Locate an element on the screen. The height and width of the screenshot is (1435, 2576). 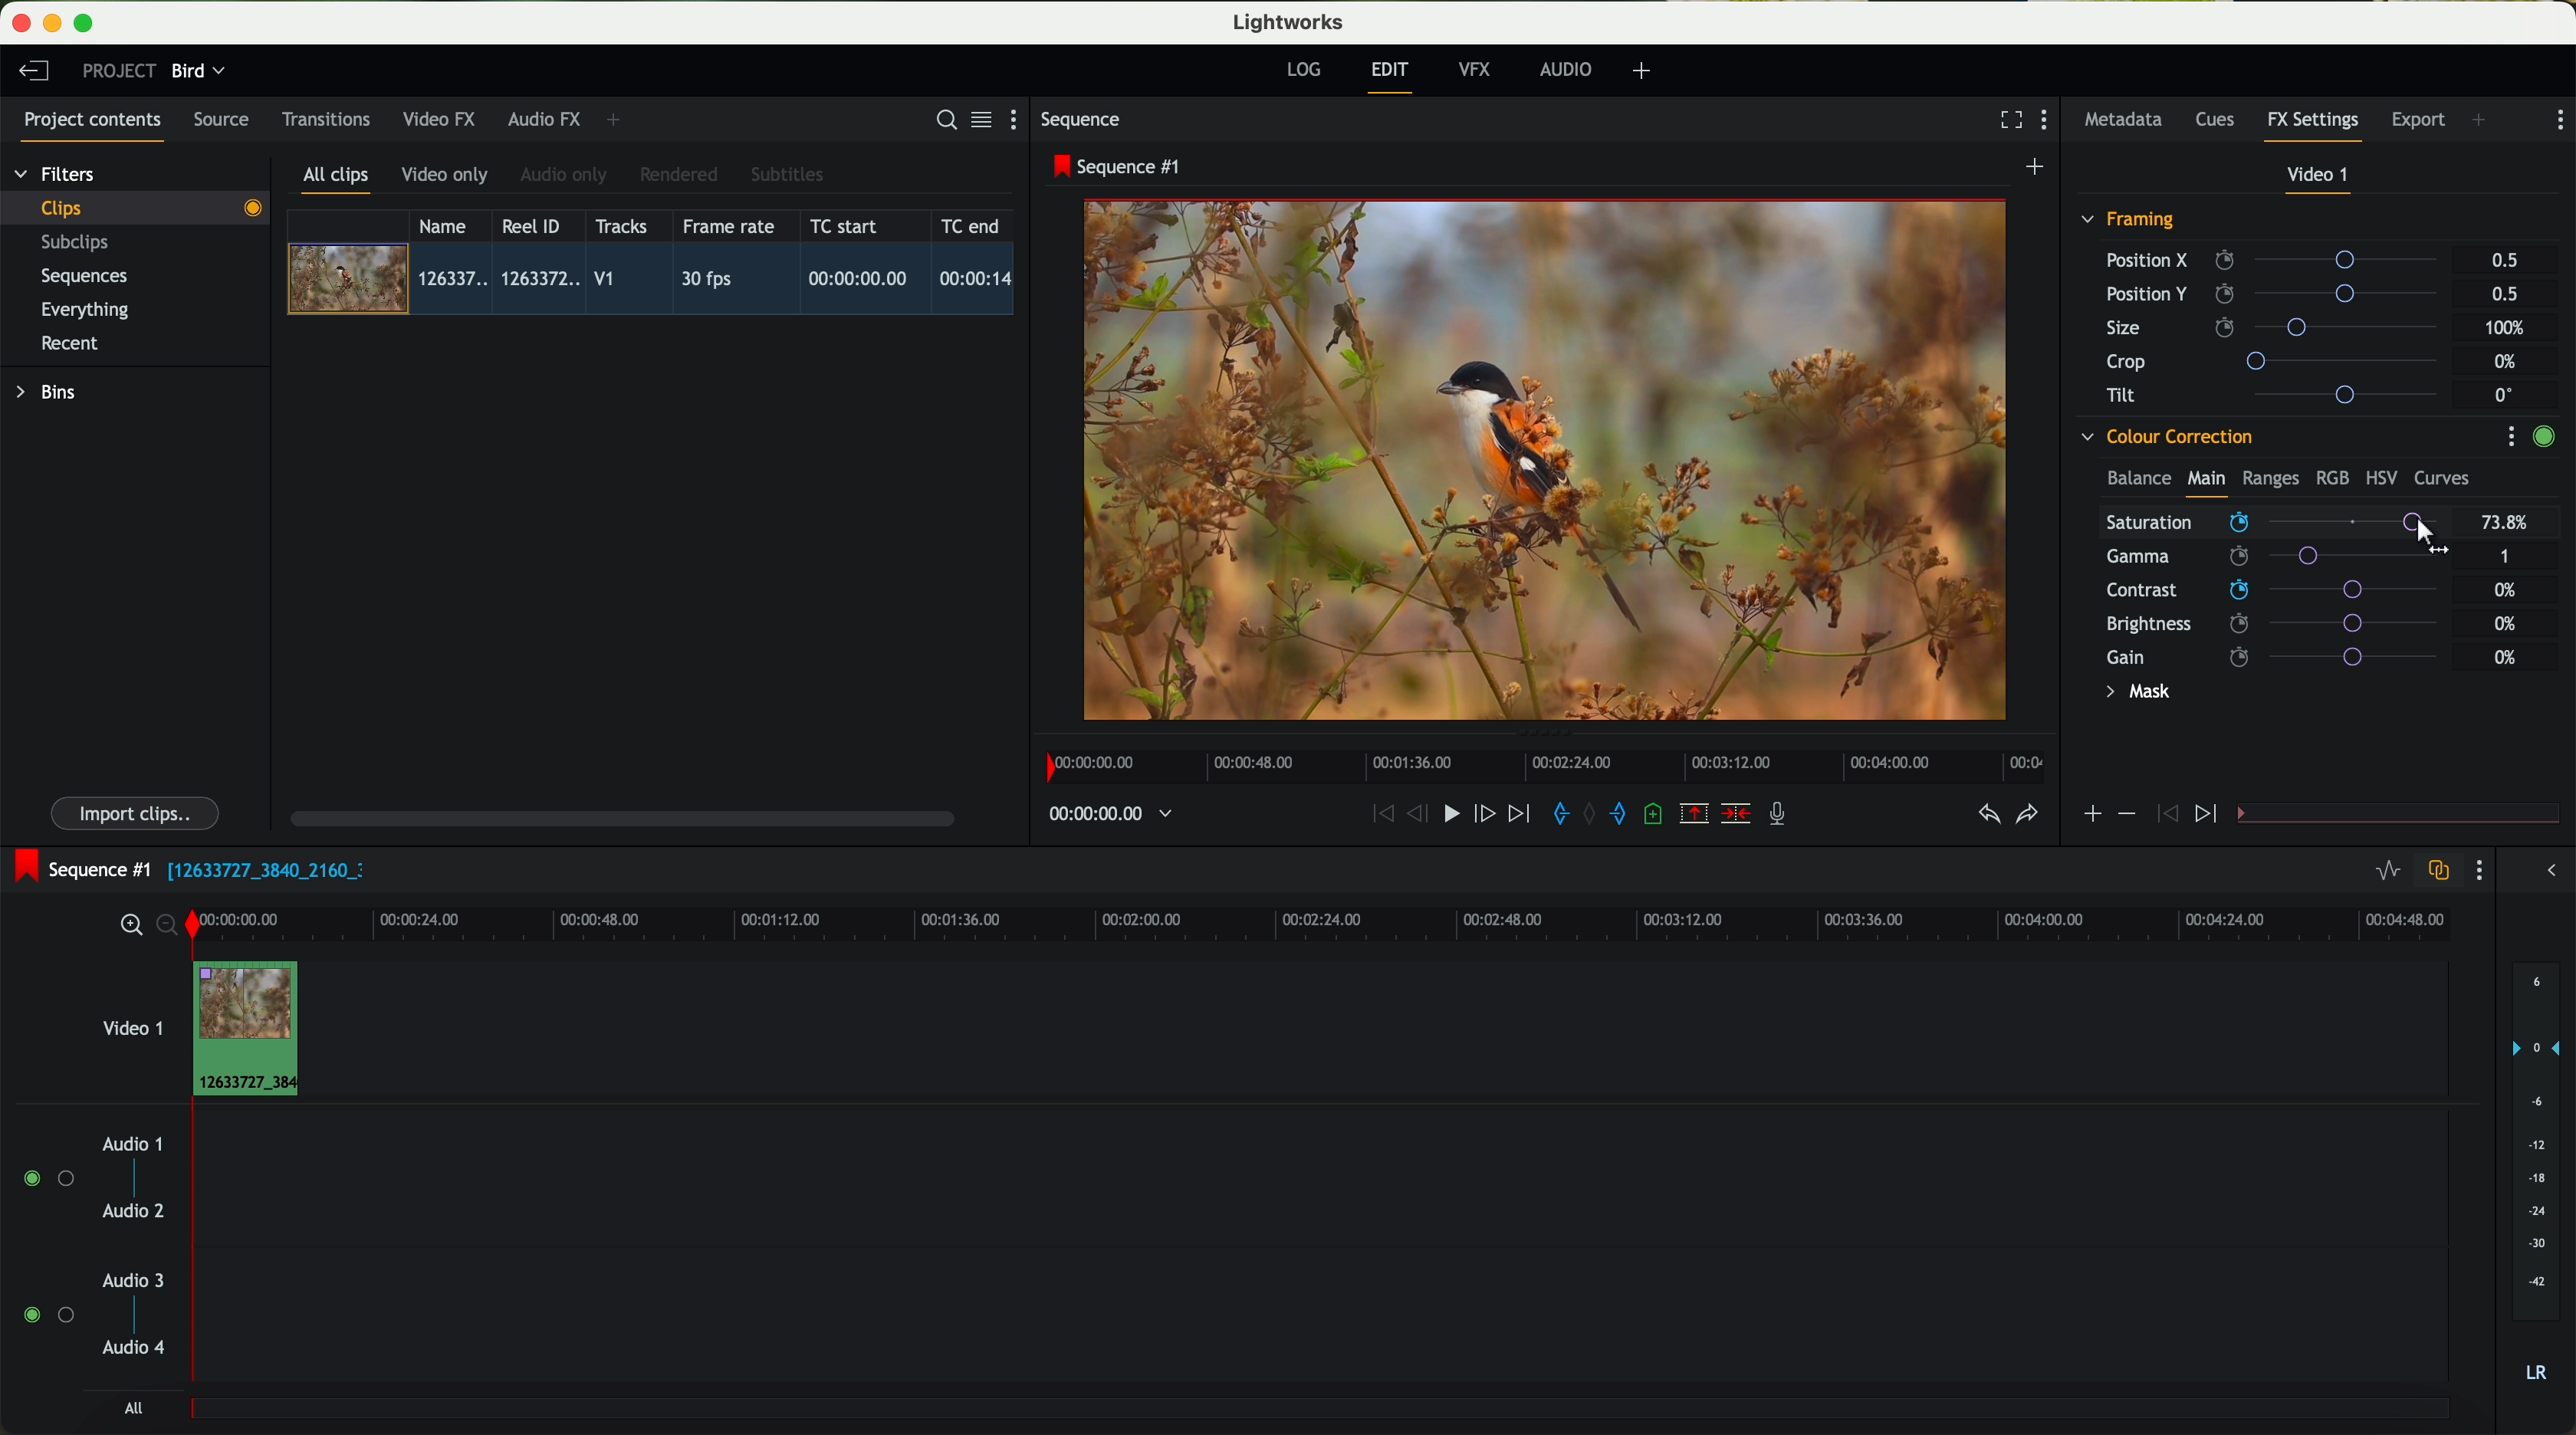
timeline is located at coordinates (1539, 761).